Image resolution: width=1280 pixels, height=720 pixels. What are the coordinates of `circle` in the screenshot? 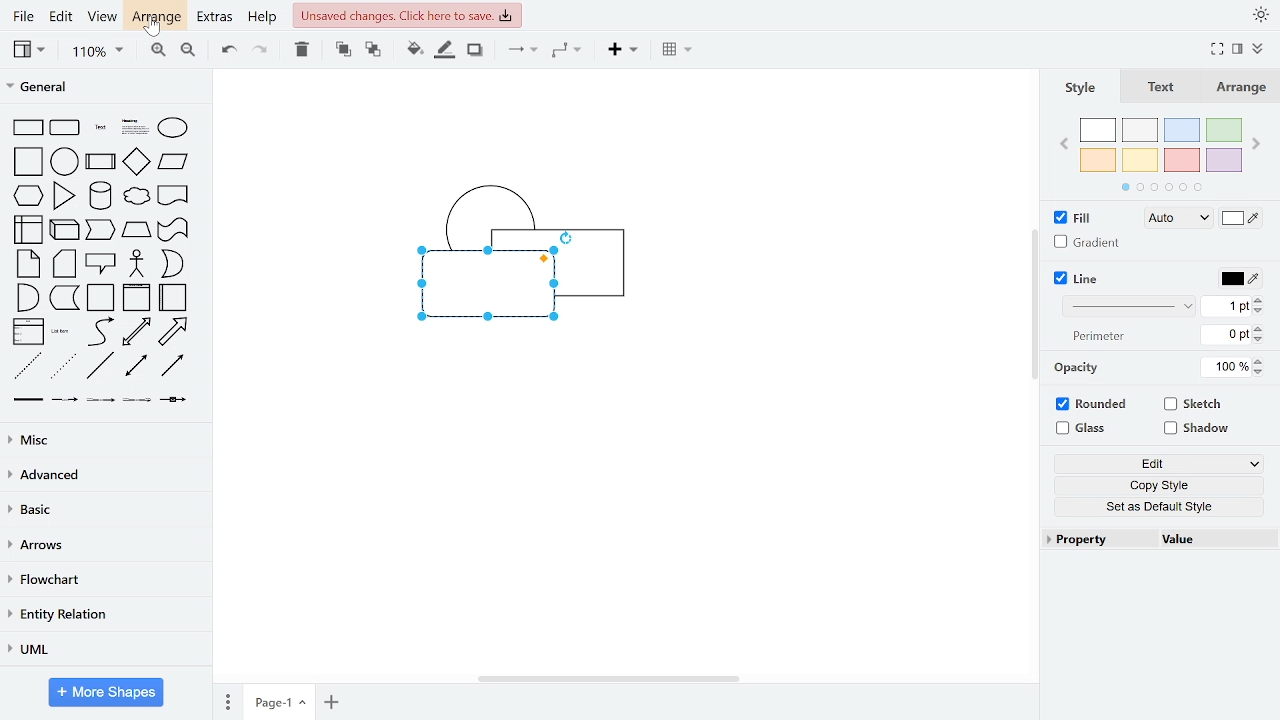 It's located at (65, 163).